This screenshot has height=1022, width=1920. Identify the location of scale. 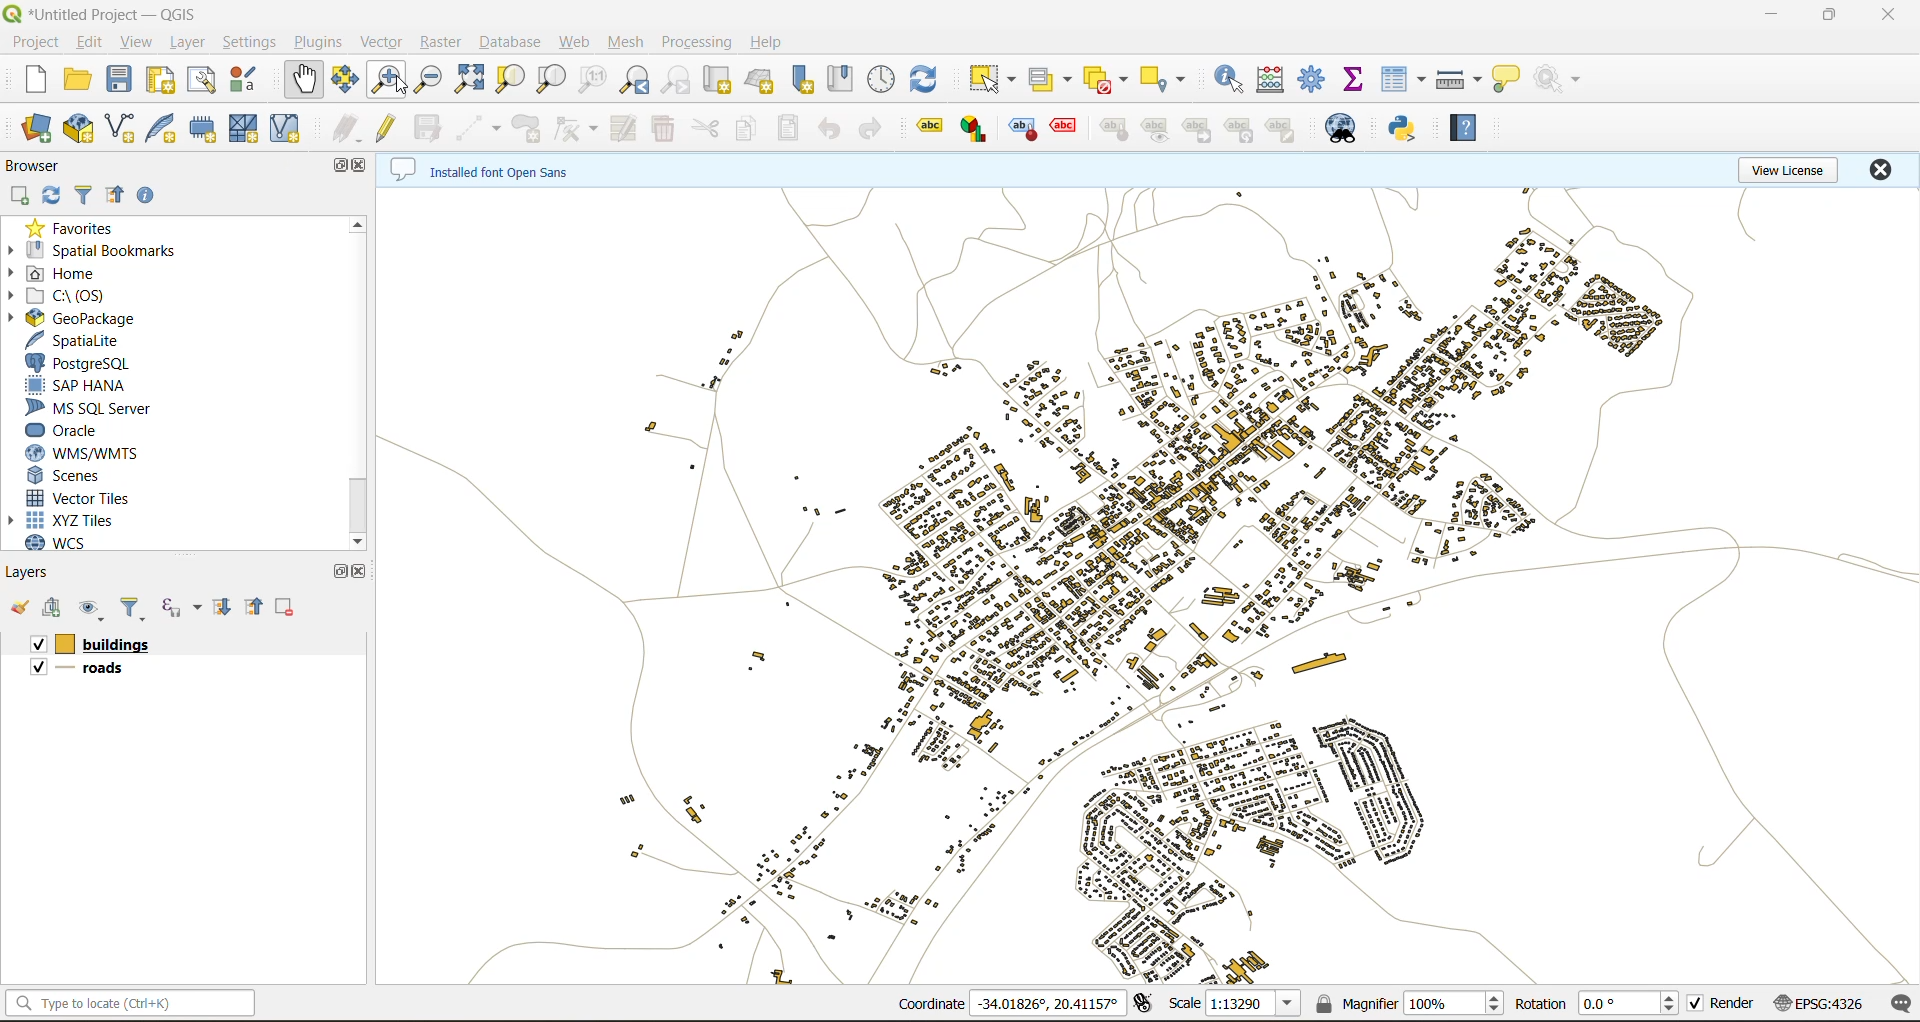
(1231, 1002).